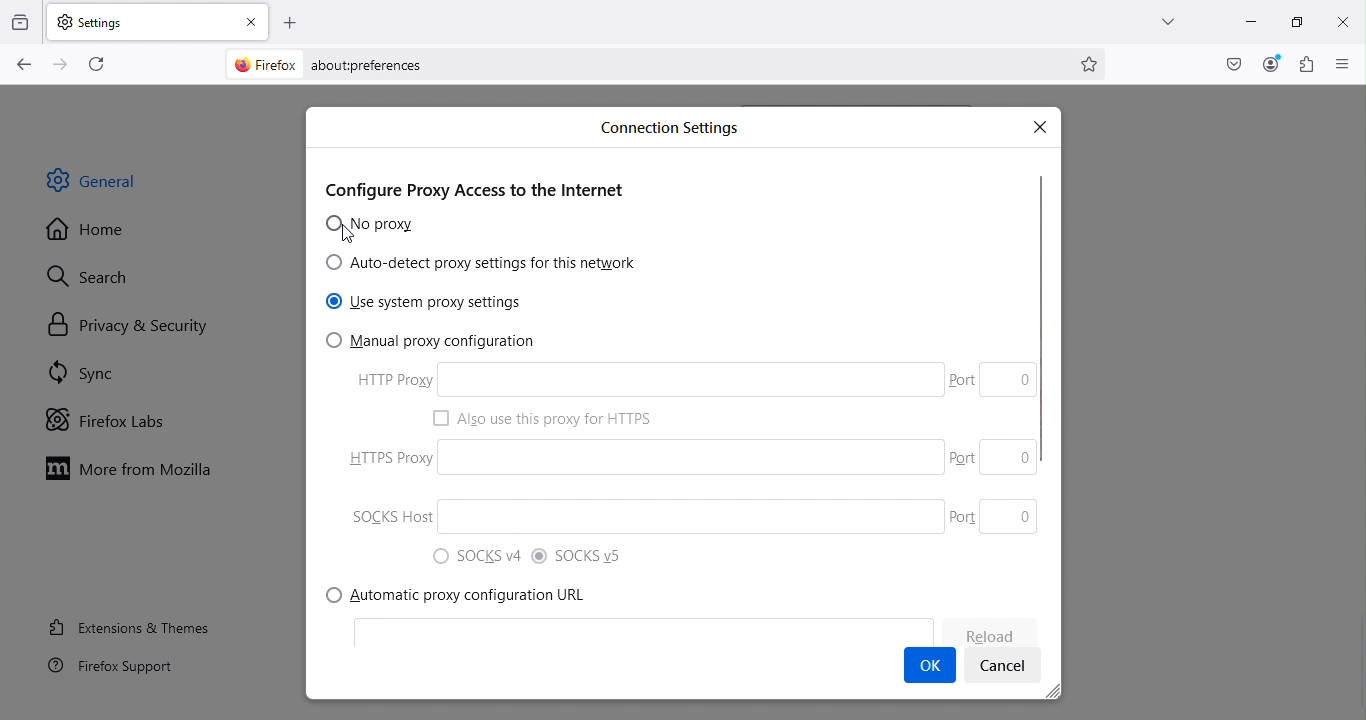 The image size is (1366, 720). I want to click on Save to pocket, so click(1228, 63).